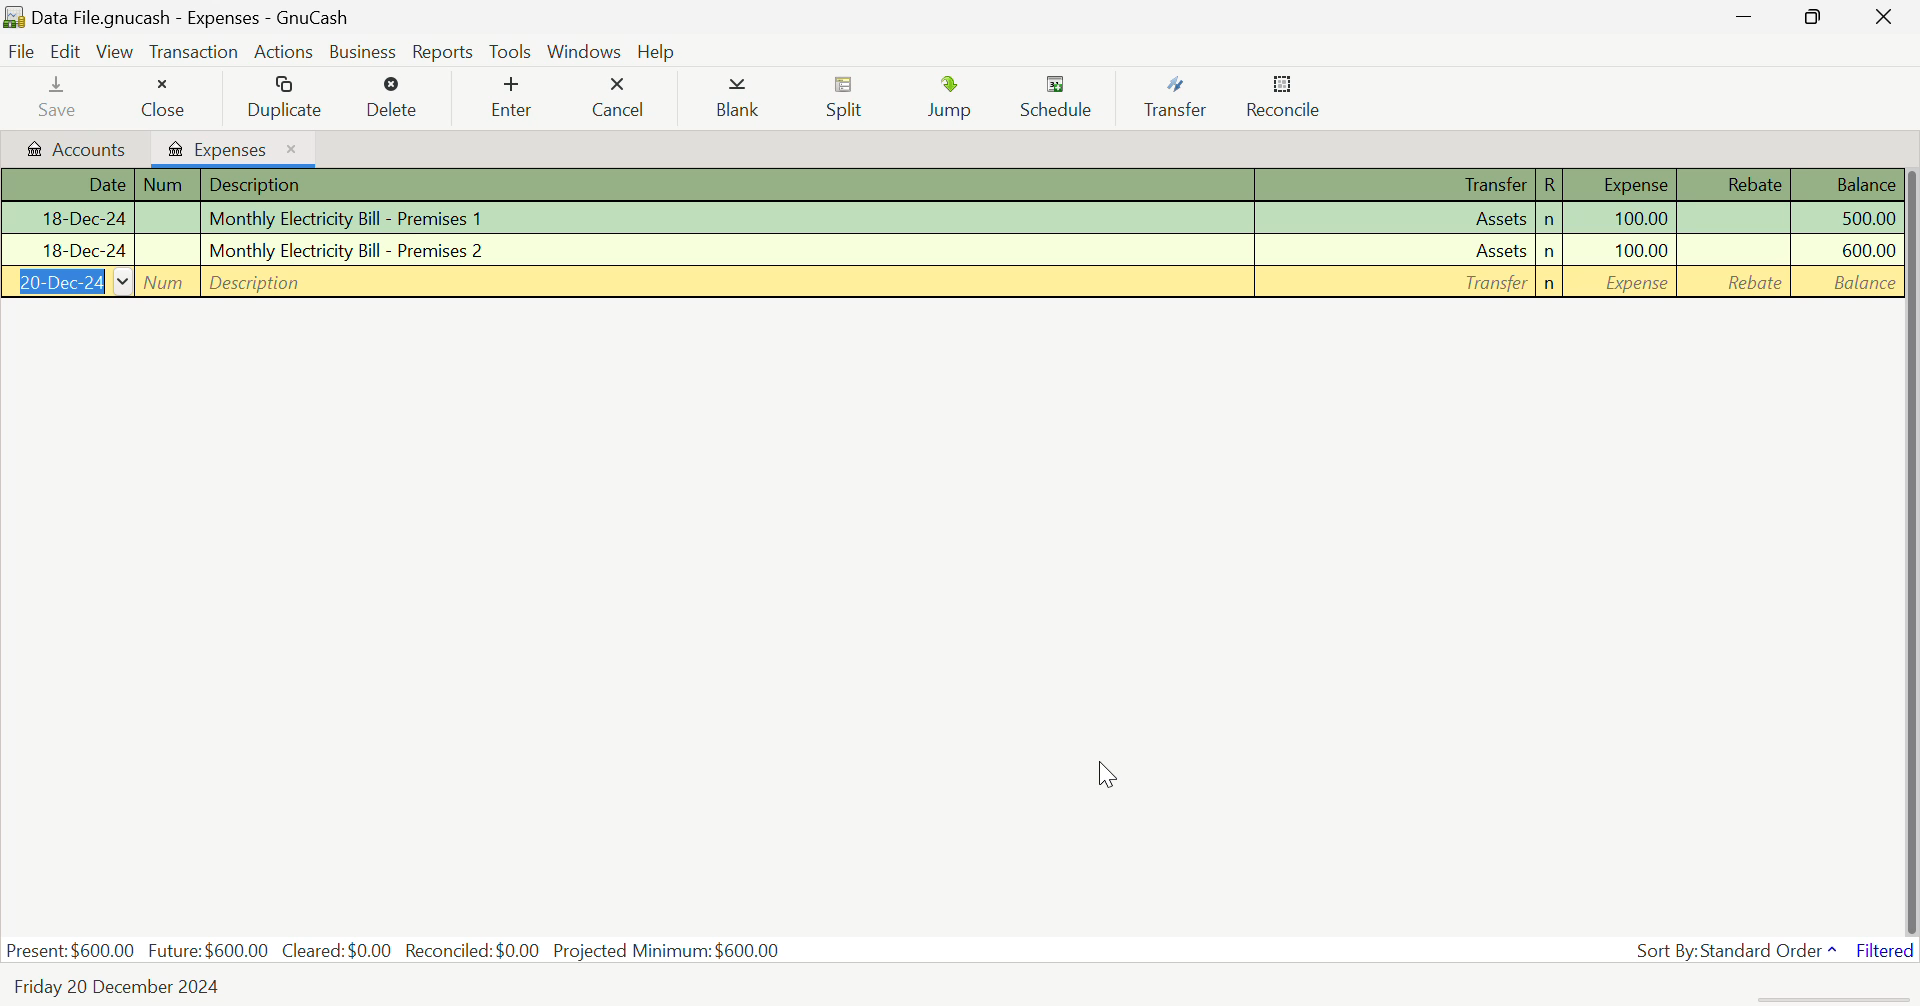 The image size is (1920, 1006). I want to click on n, so click(1548, 285).